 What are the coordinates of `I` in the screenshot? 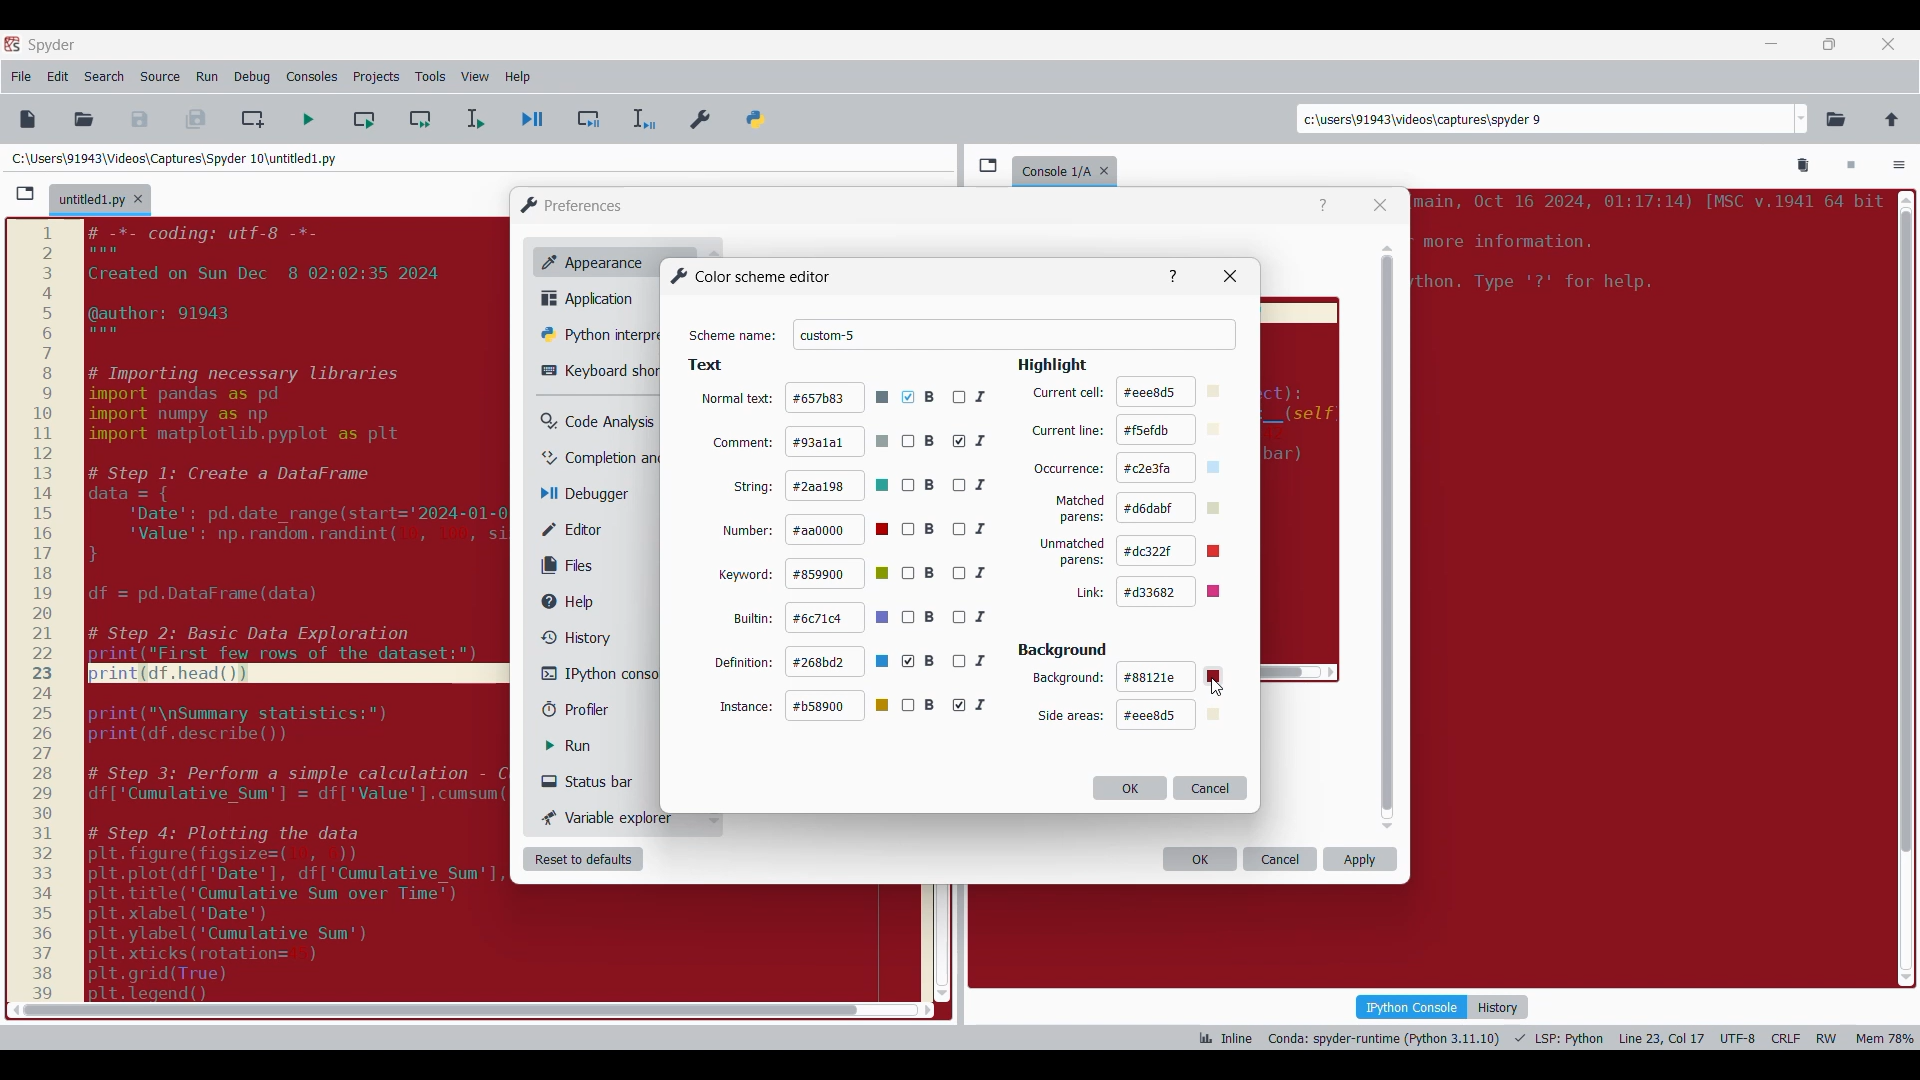 It's located at (972, 394).